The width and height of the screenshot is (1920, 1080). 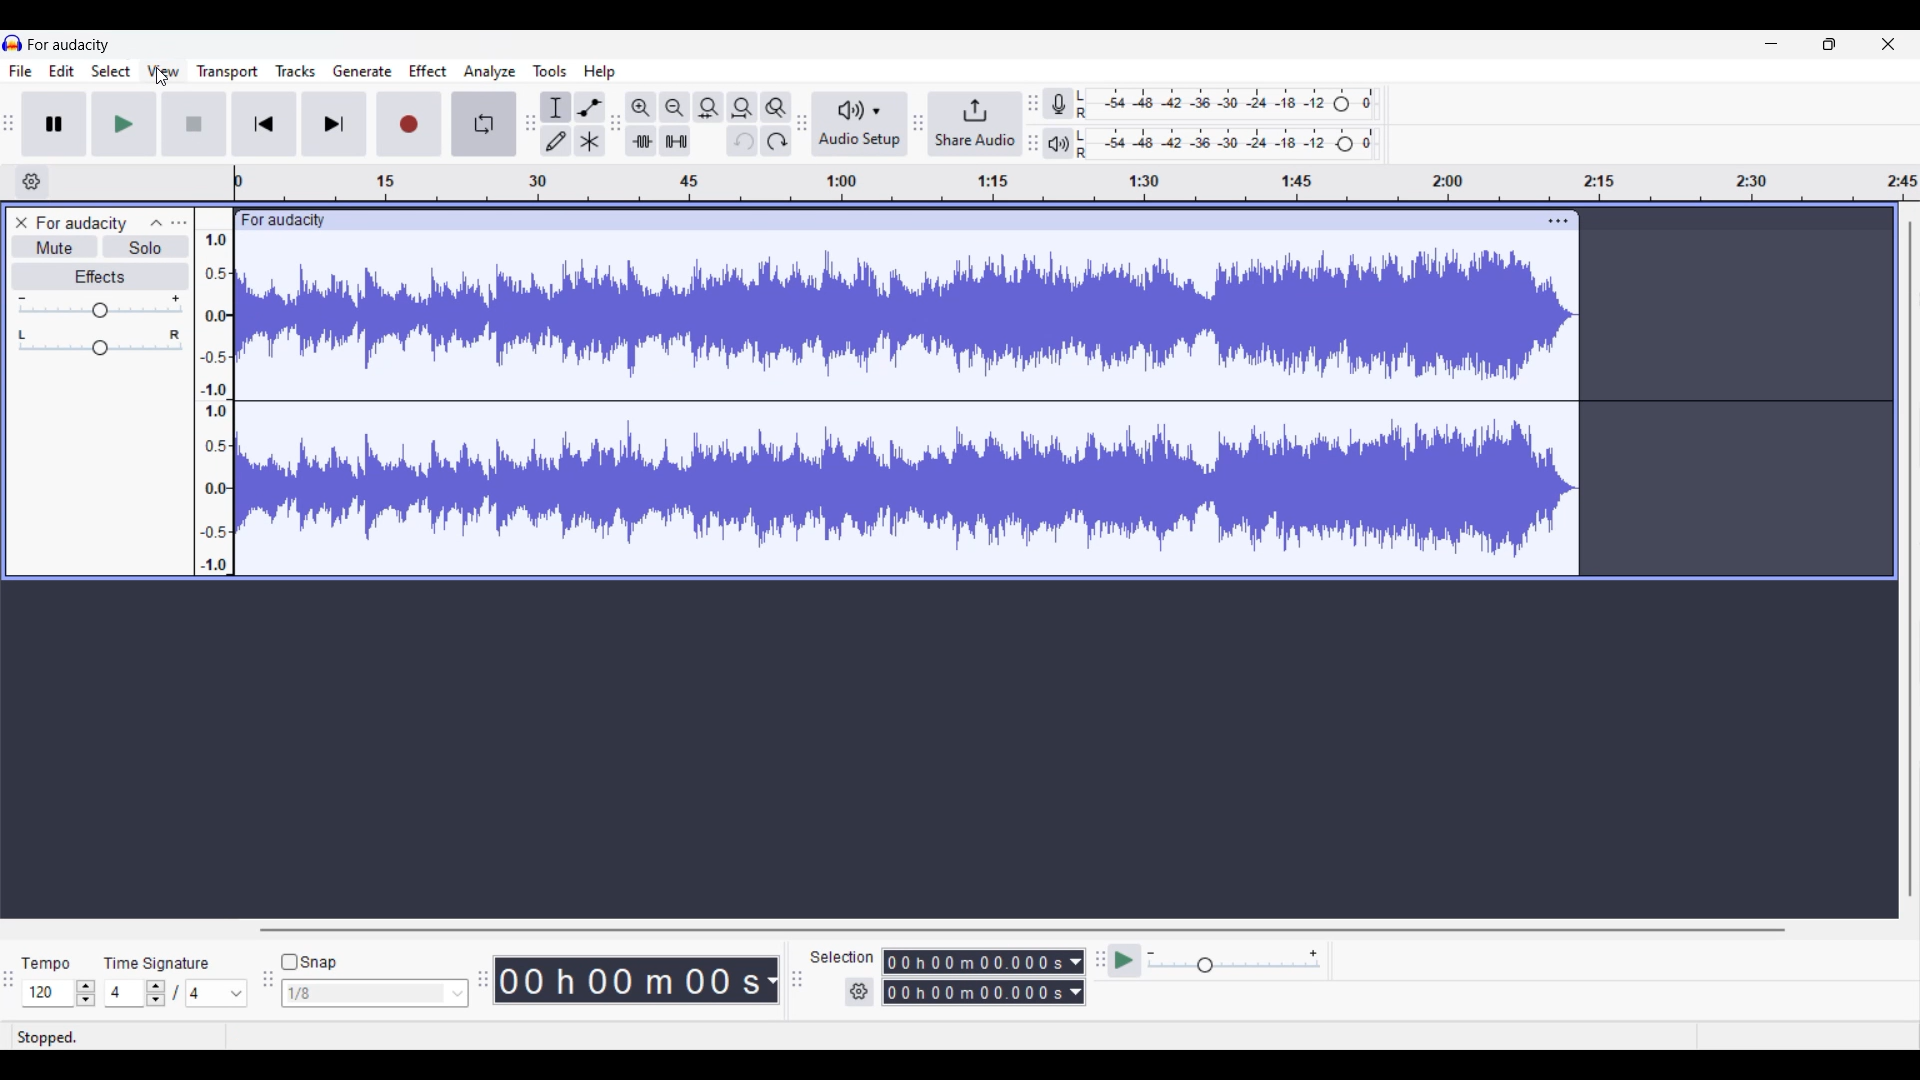 What do you see at coordinates (158, 964) in the screenshot?
I see `time signature` at bounding box center [158, 964].